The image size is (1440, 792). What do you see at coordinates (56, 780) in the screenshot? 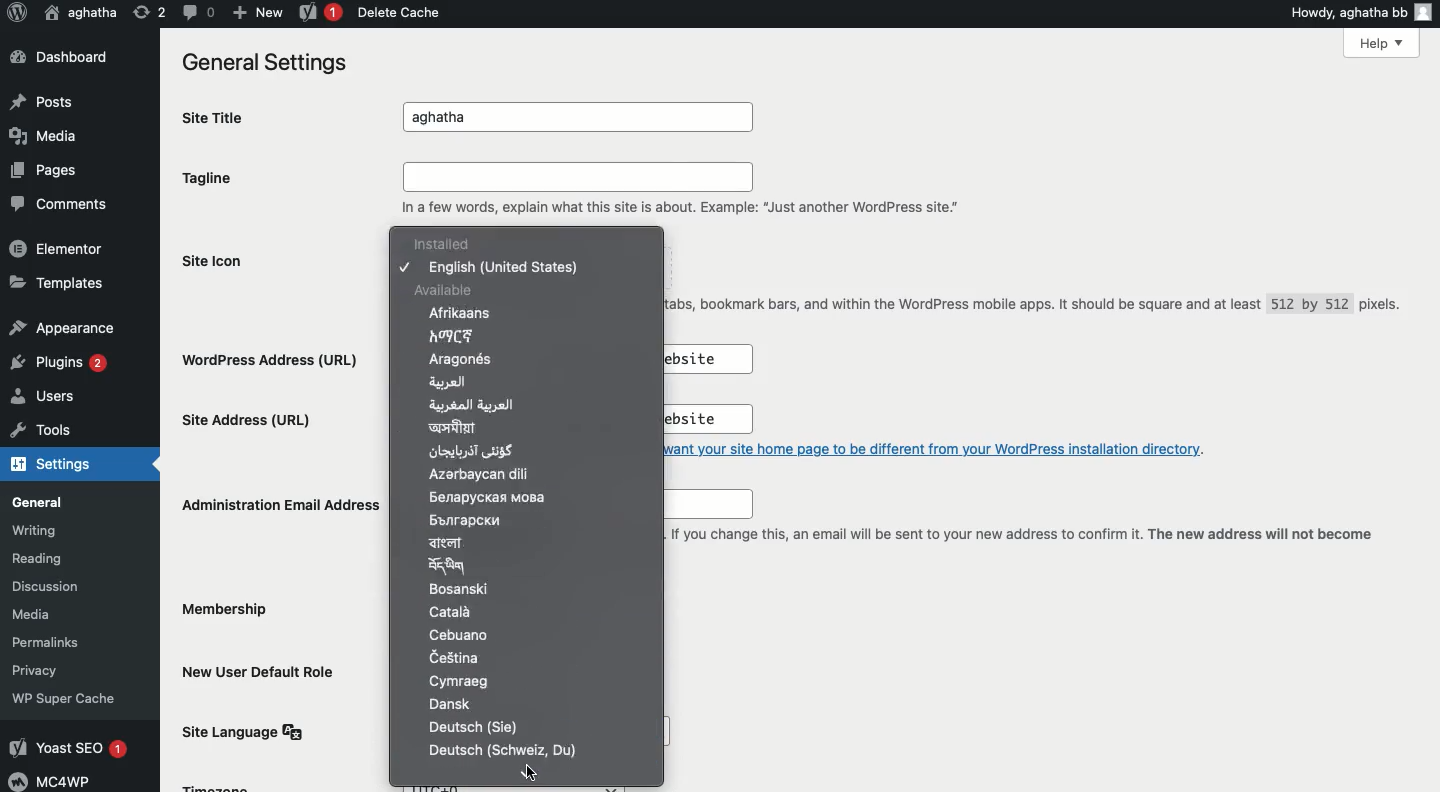
I see `MC4WP` at bounding box center [56, 780].